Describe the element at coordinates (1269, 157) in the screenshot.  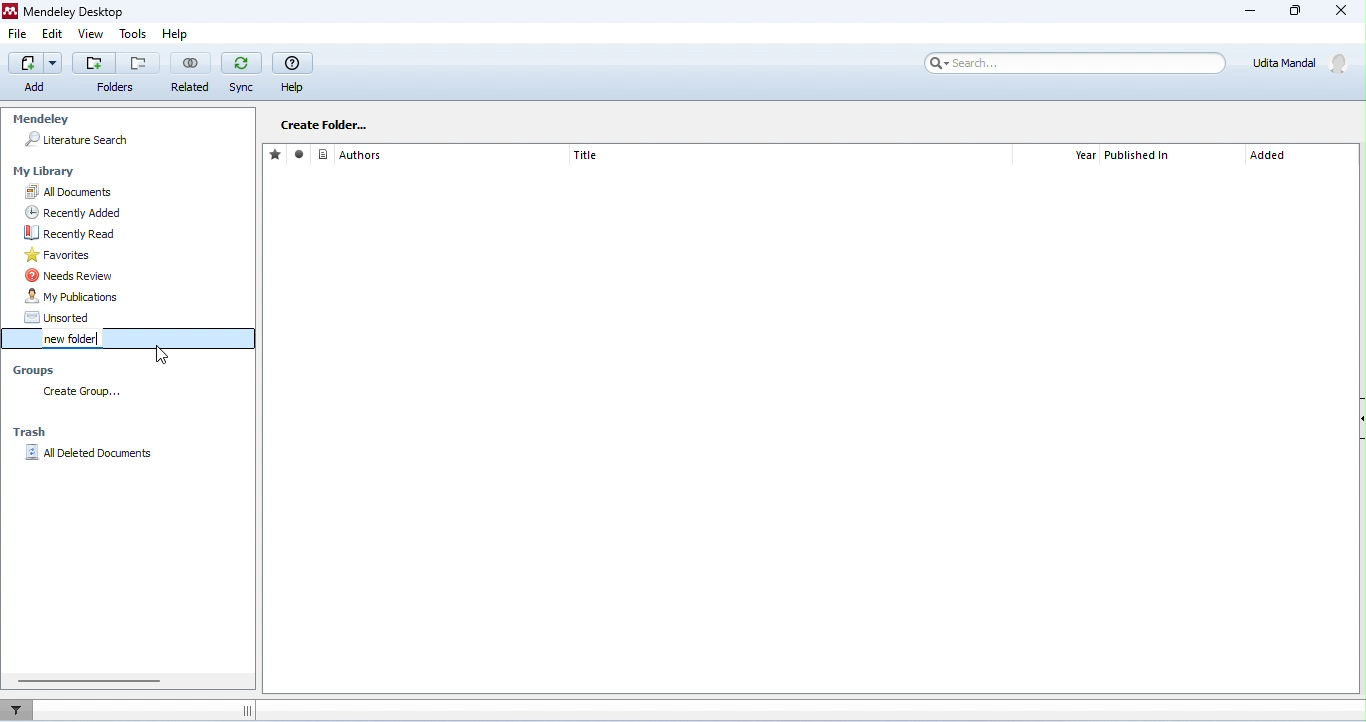
I see `added` at that location.